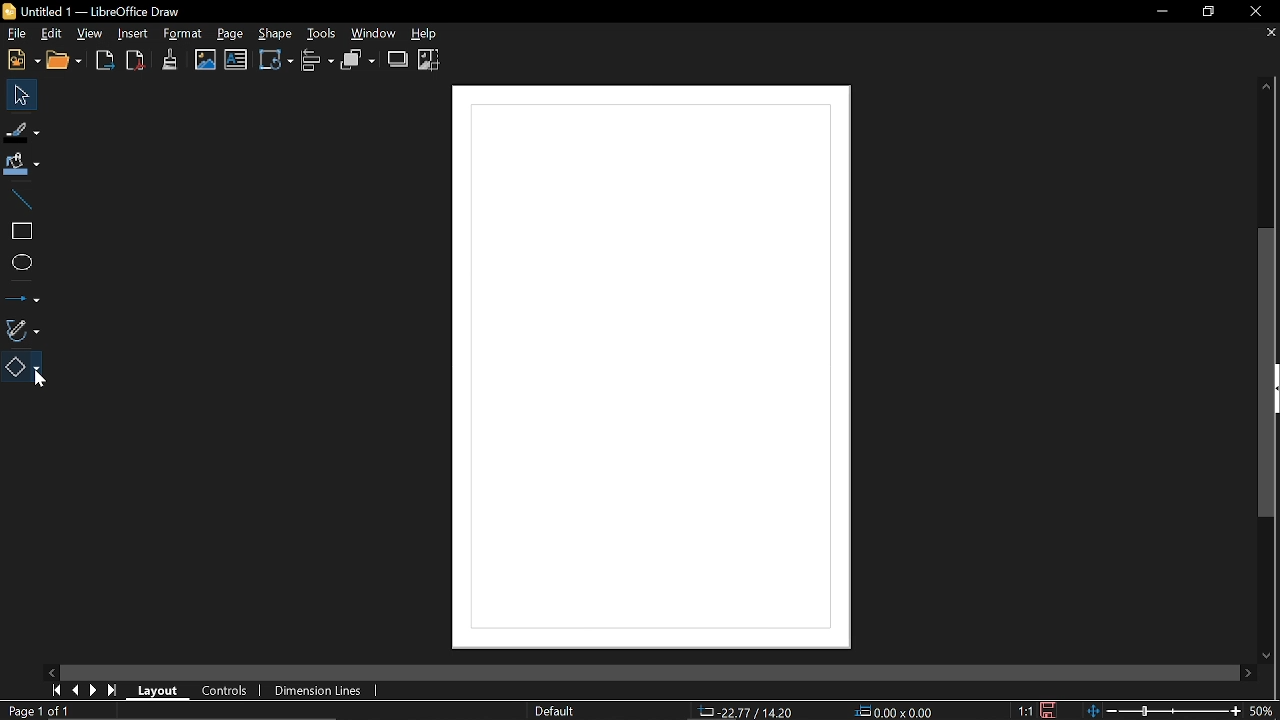 The image size is (1280, 720). What do you see at coordinates (747, 710) in the screenshot?
I see `POsition` at bounding box center [747, 710].